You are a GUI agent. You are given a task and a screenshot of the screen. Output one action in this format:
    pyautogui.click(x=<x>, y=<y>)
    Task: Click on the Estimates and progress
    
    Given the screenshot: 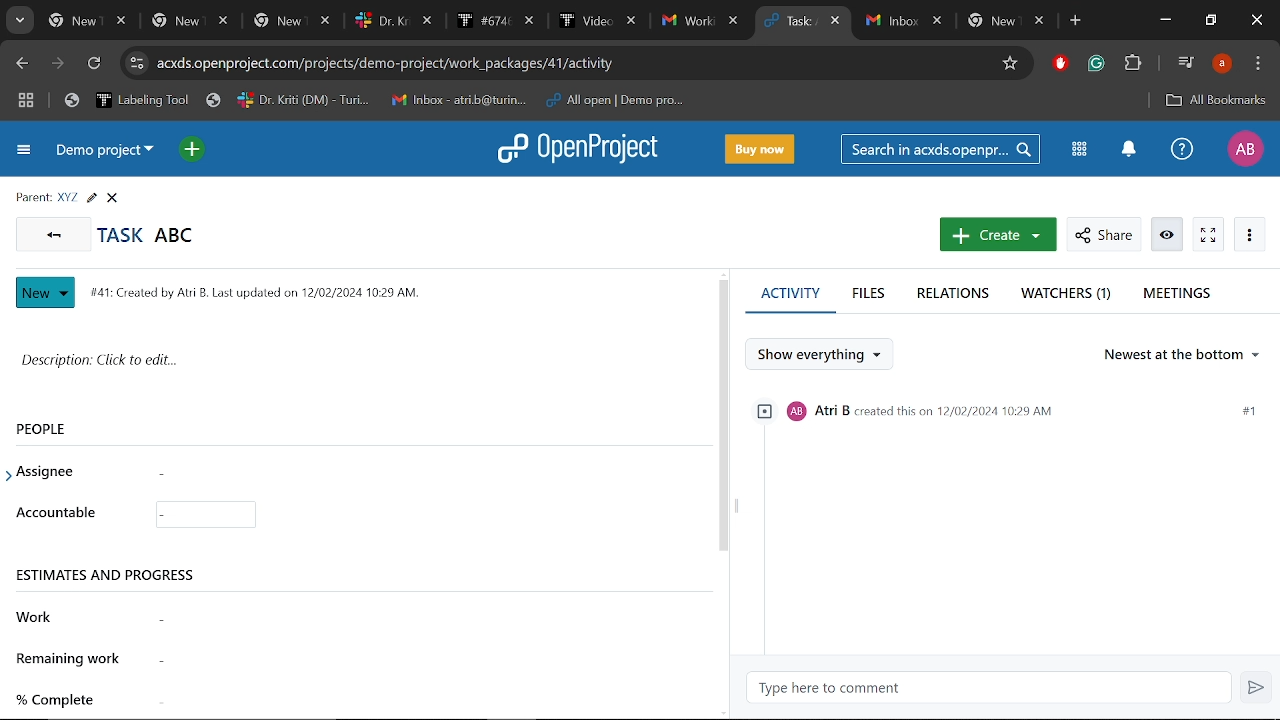 What is the action you would take?
    pyautogui.click(x=318, y=566)
    